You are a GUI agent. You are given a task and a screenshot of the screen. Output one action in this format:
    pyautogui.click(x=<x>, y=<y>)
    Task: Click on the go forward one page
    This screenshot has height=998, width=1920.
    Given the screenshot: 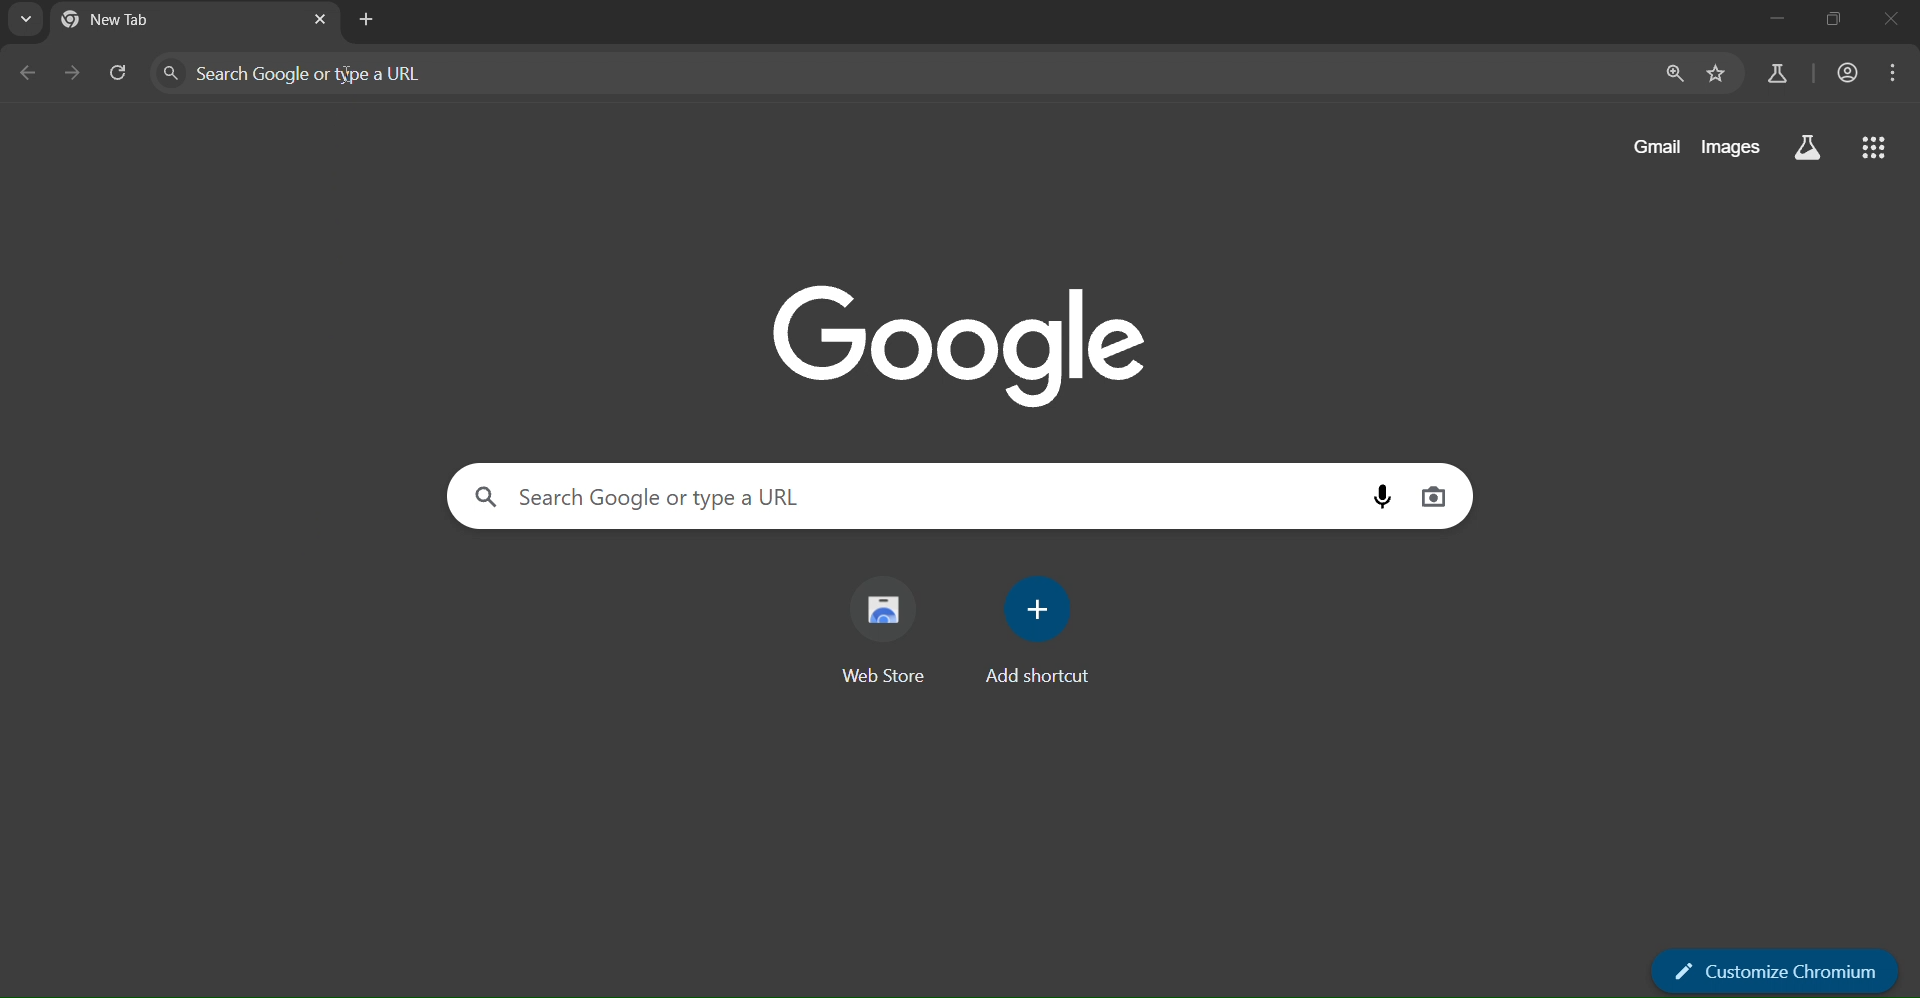 What is the action you would take?
    pyautogui.click(x=70, y=74)
    